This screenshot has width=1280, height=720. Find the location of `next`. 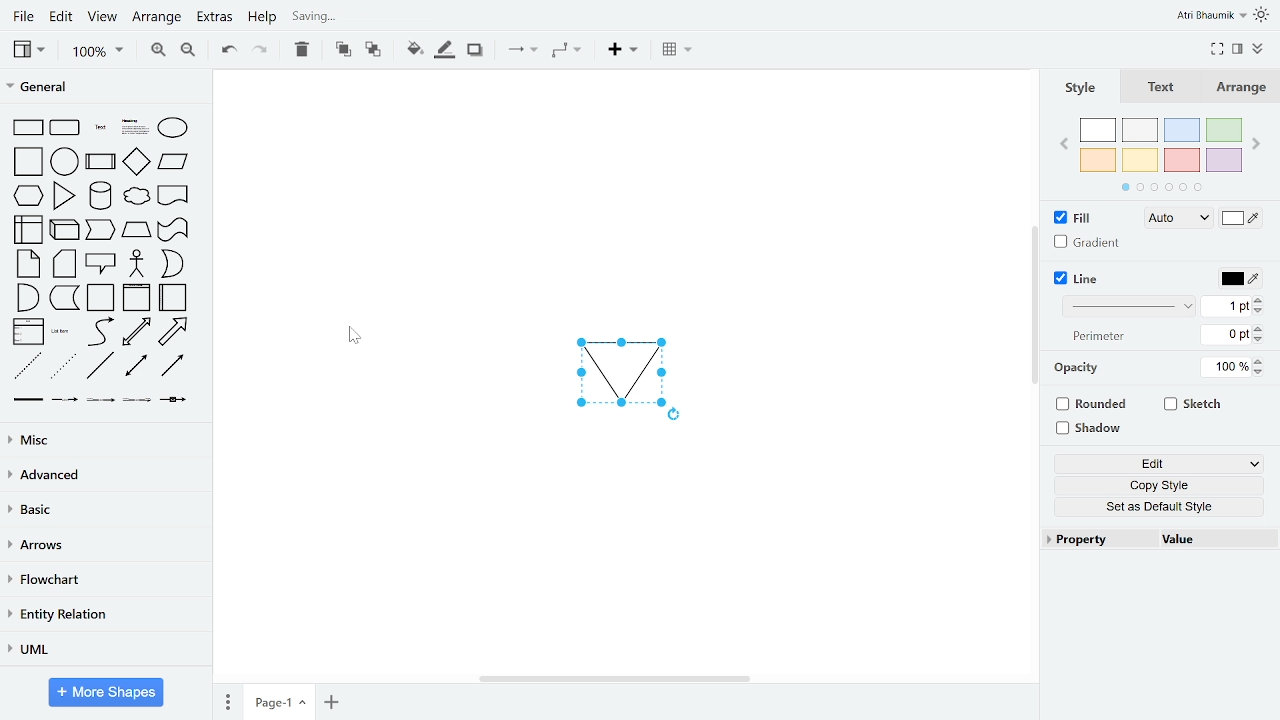

next is located at coordinates (1258, 144).